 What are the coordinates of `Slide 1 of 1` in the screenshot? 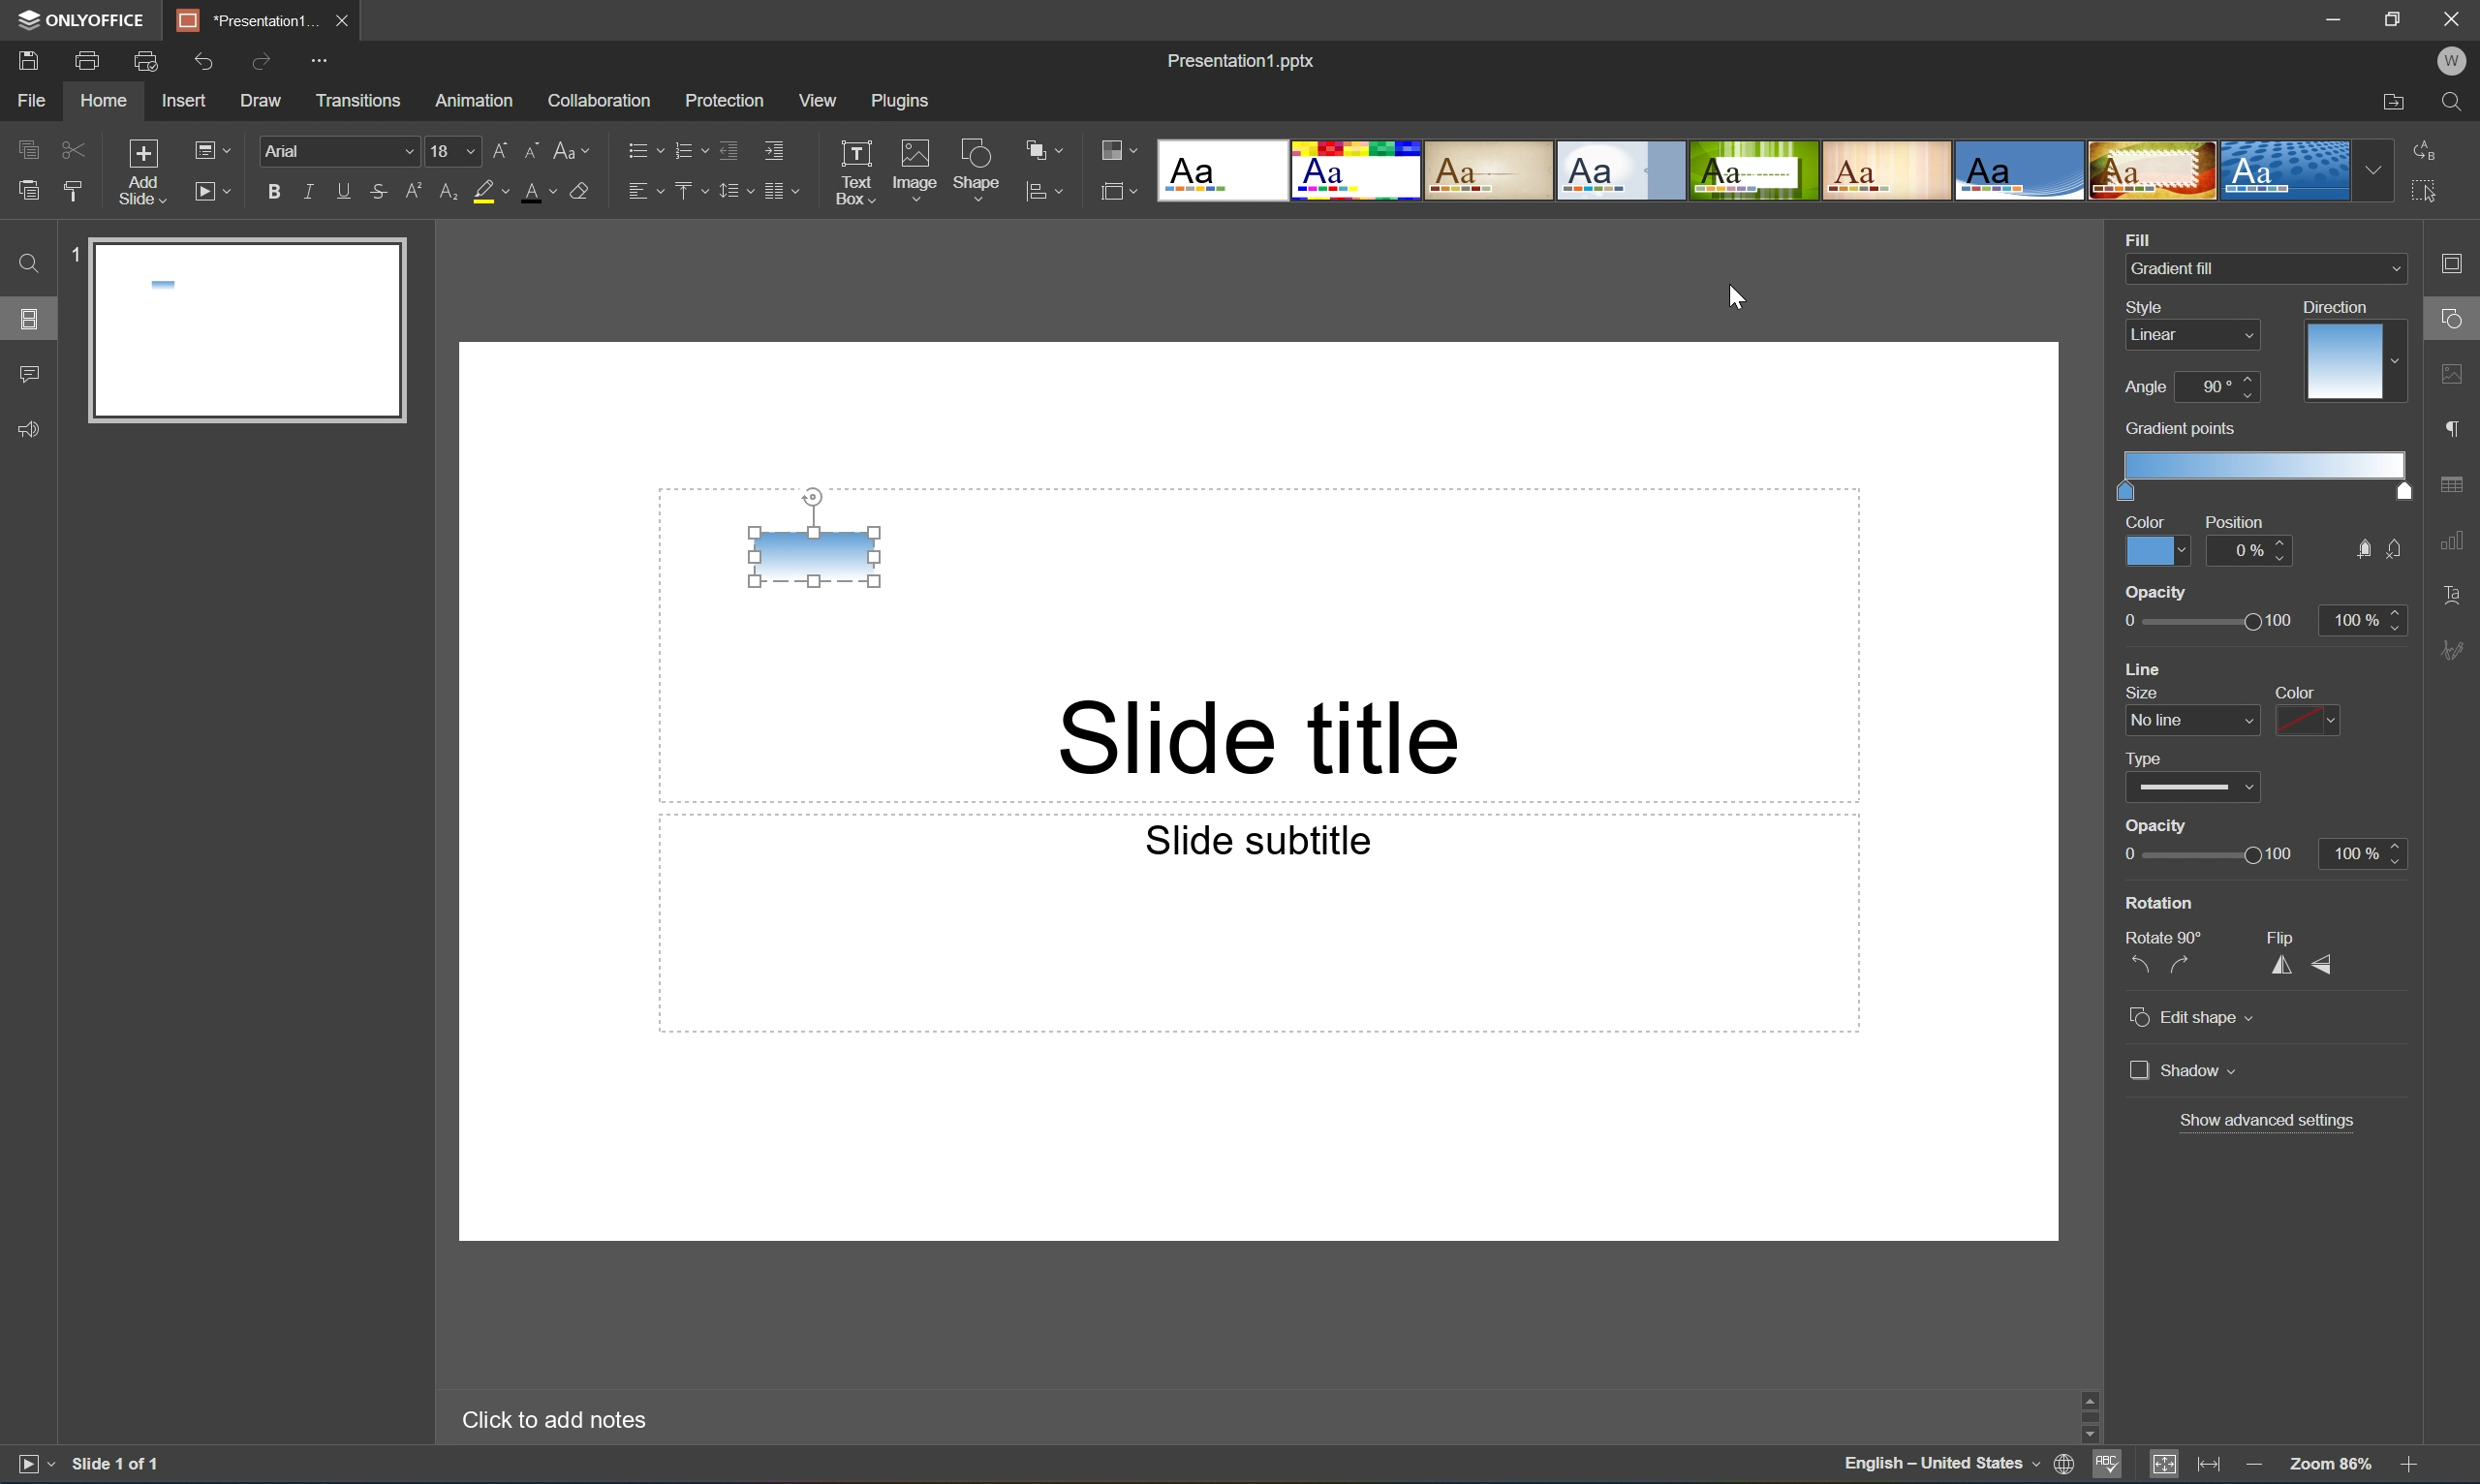 It's located at (118, 1463).